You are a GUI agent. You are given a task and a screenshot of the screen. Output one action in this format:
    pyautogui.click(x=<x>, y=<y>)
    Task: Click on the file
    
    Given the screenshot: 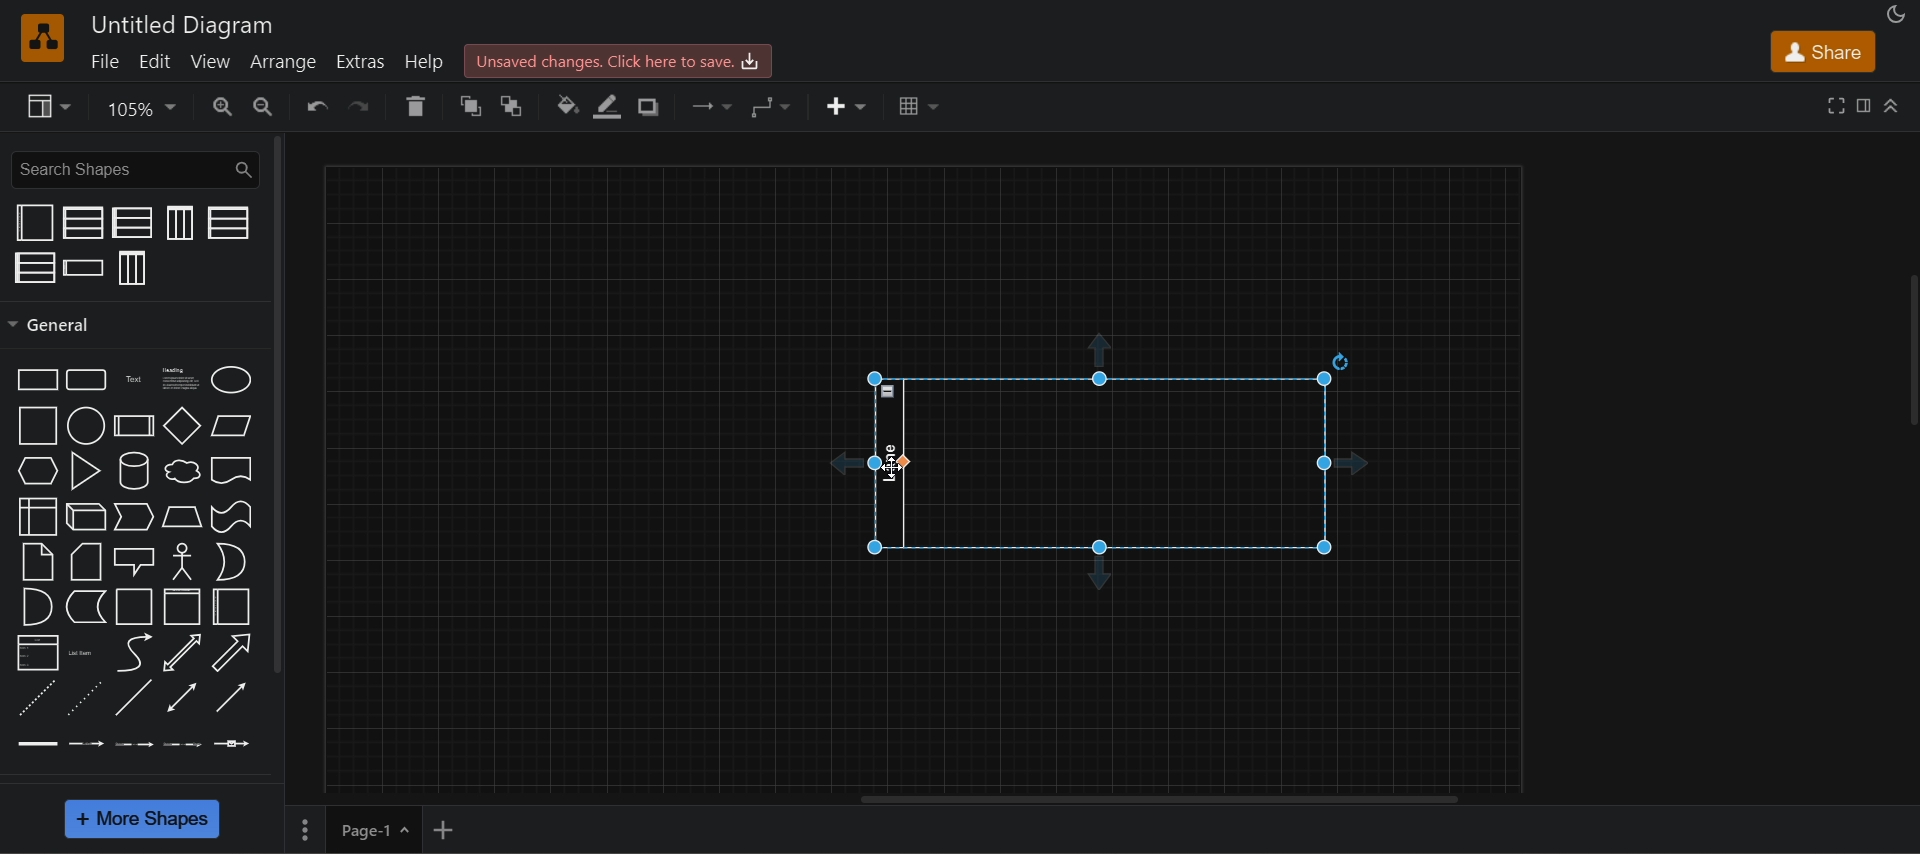 What is the action you would take?
    pyautogui.click(x=109, y=60)
    